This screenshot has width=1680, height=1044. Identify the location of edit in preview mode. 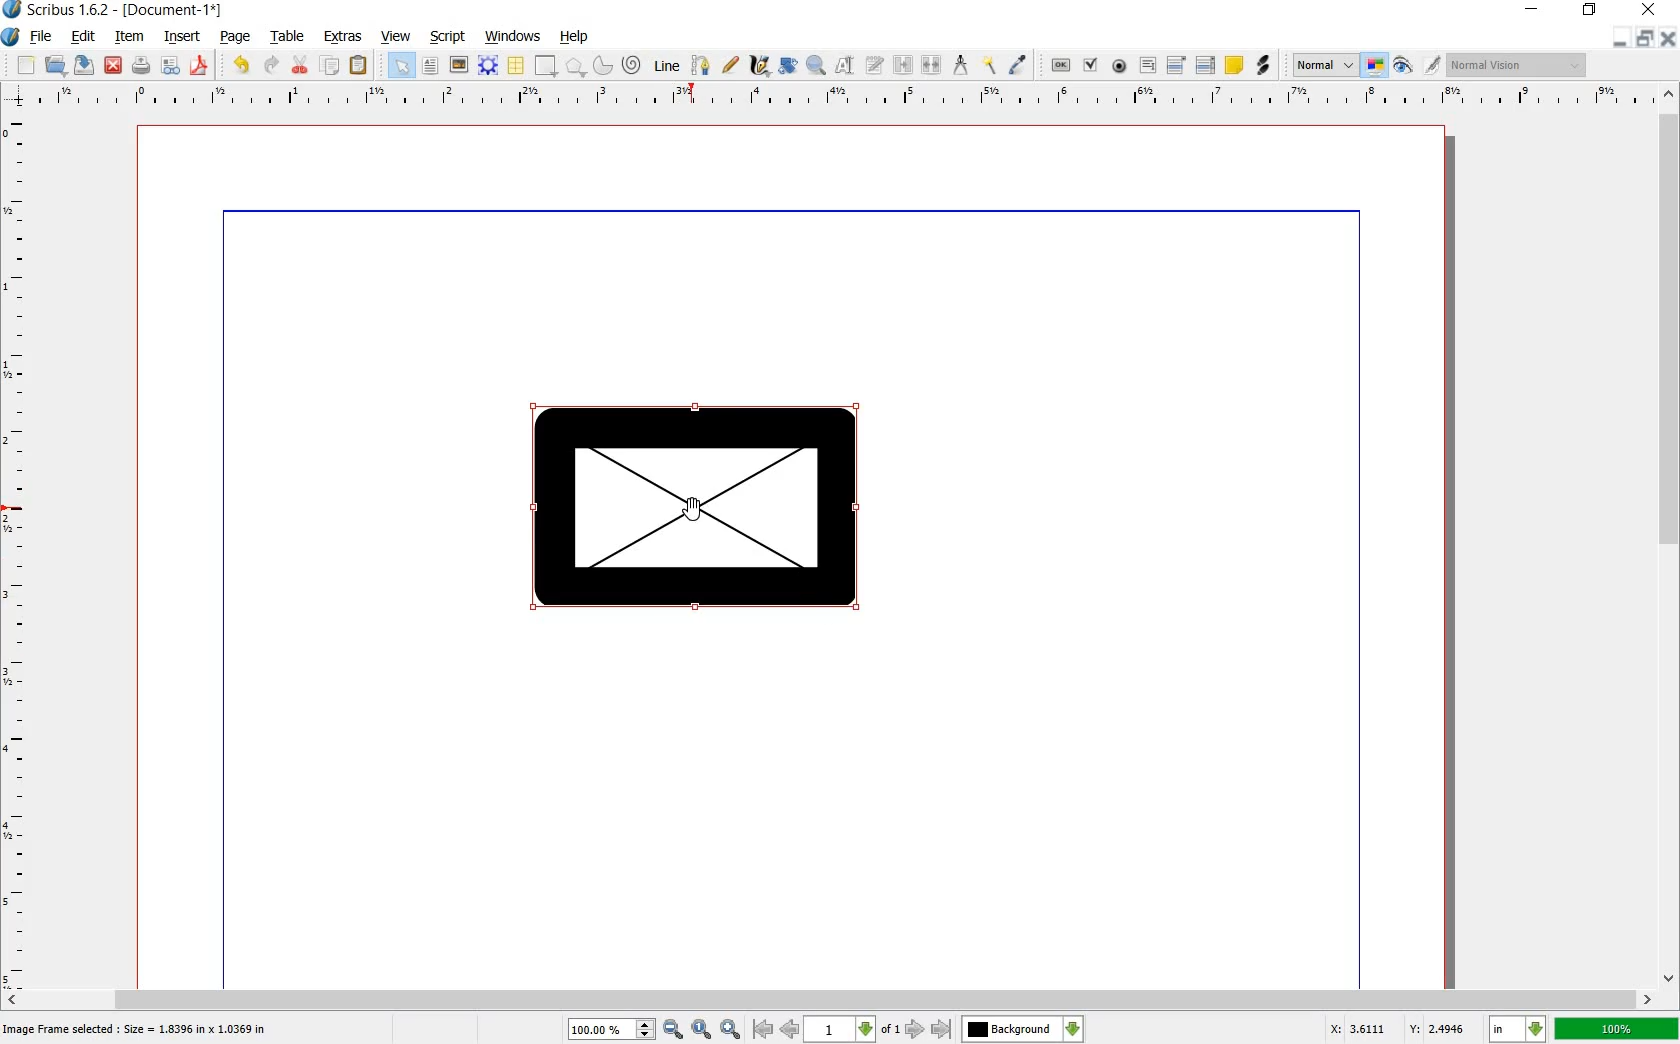
(1415, 66).